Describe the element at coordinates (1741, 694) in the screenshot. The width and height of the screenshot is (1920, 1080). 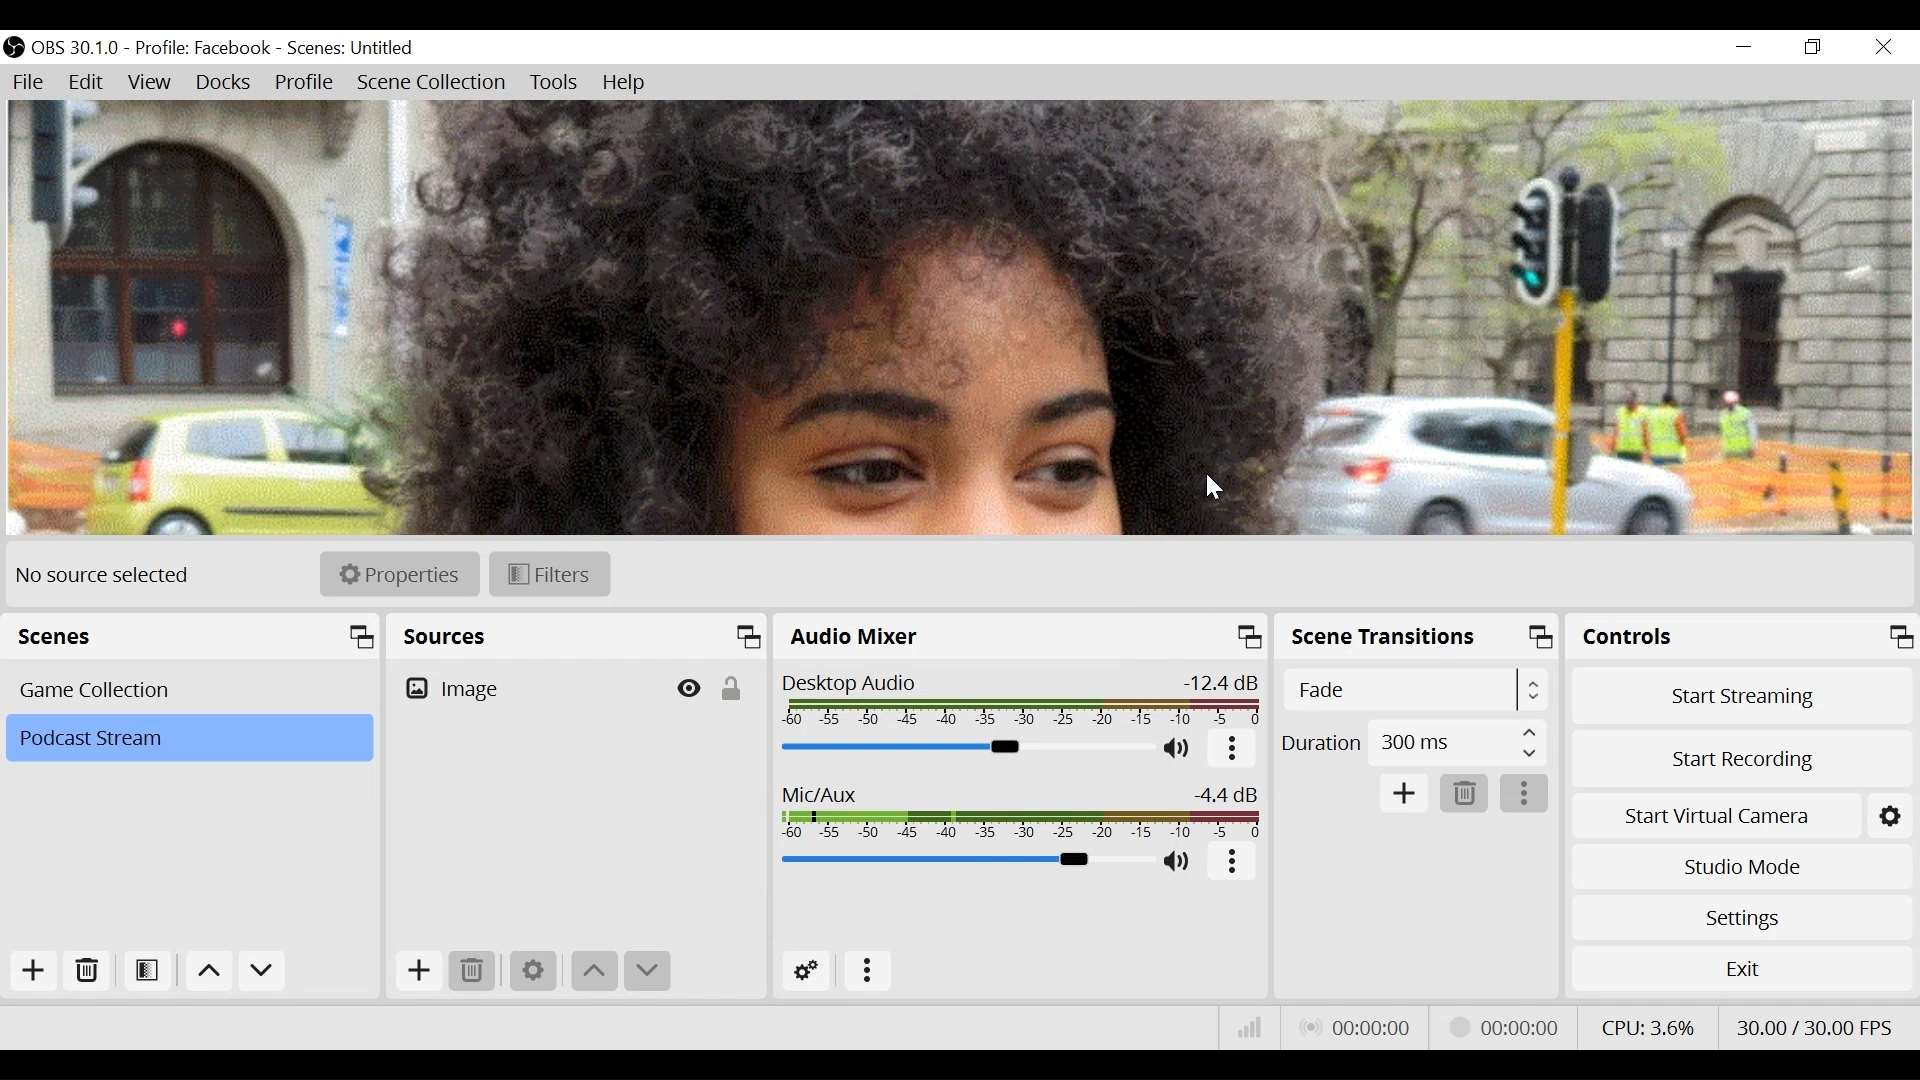
I see `Start Streaming` at that location.